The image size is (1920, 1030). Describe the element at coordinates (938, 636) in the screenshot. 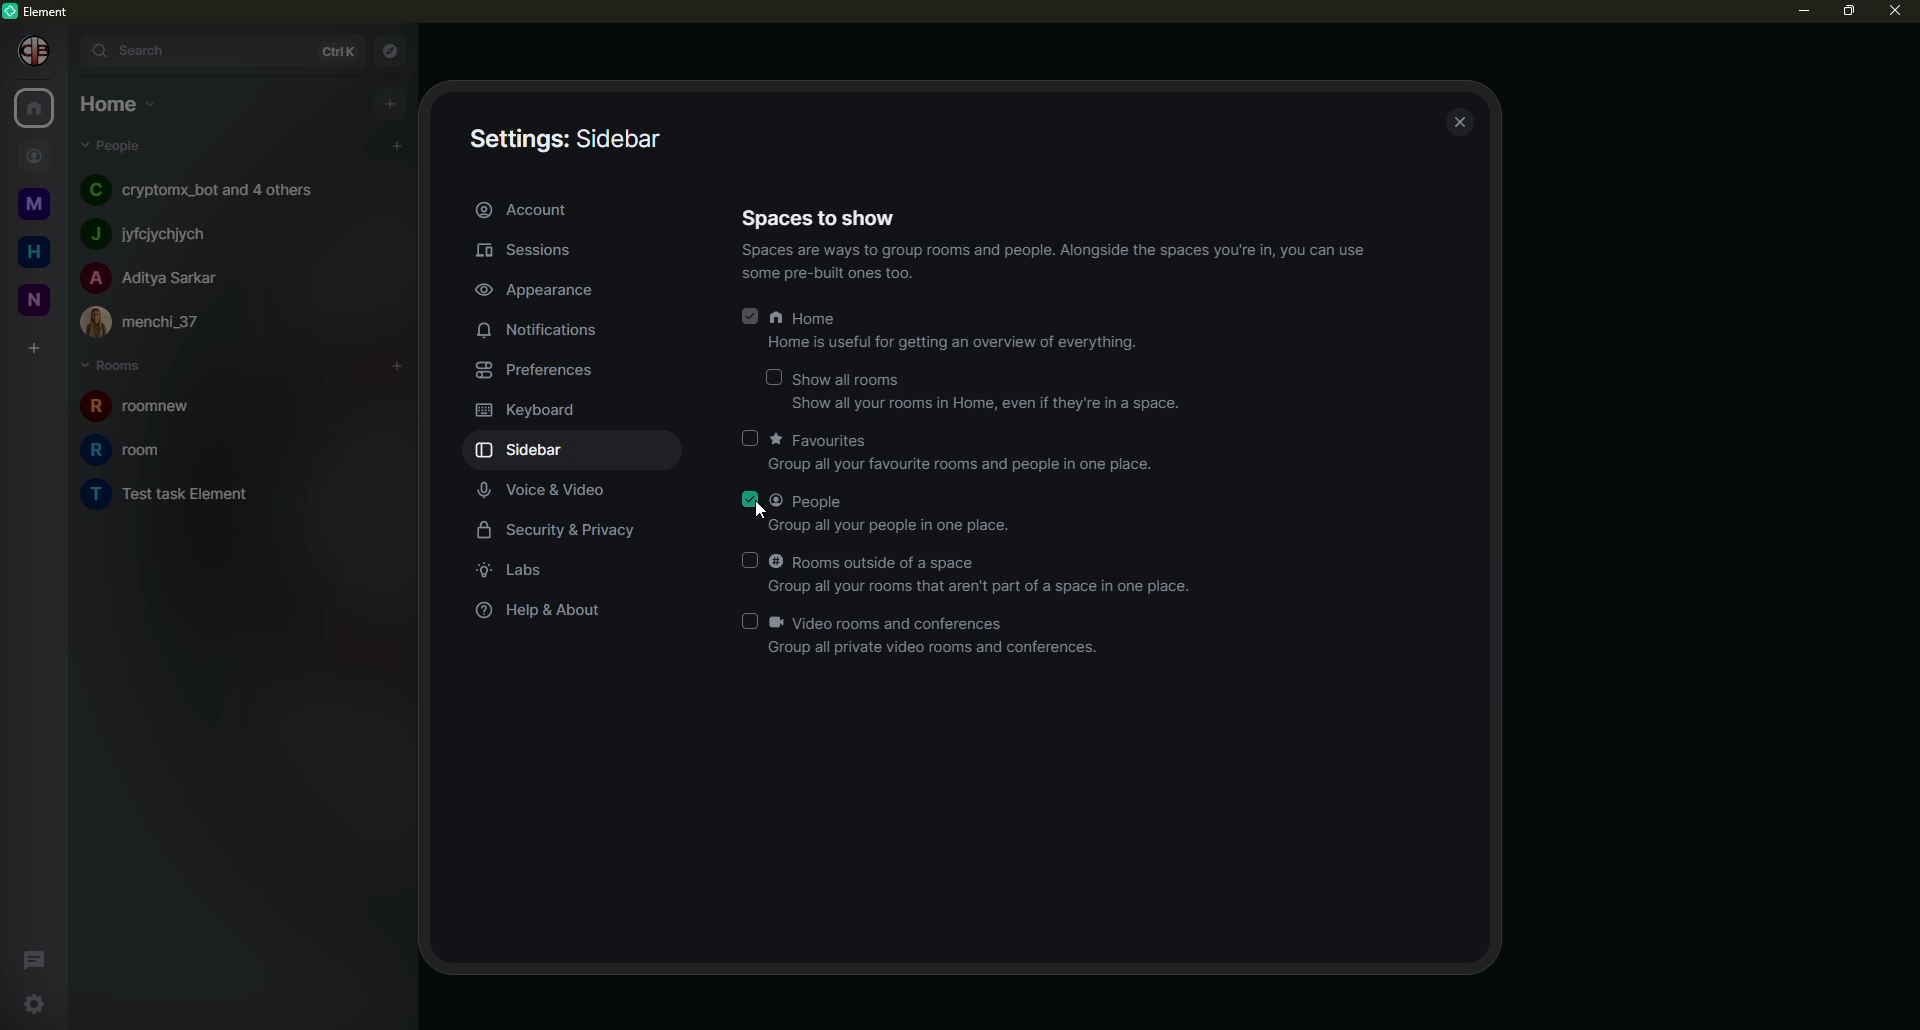

I see `video rooms and conferences` at that location.